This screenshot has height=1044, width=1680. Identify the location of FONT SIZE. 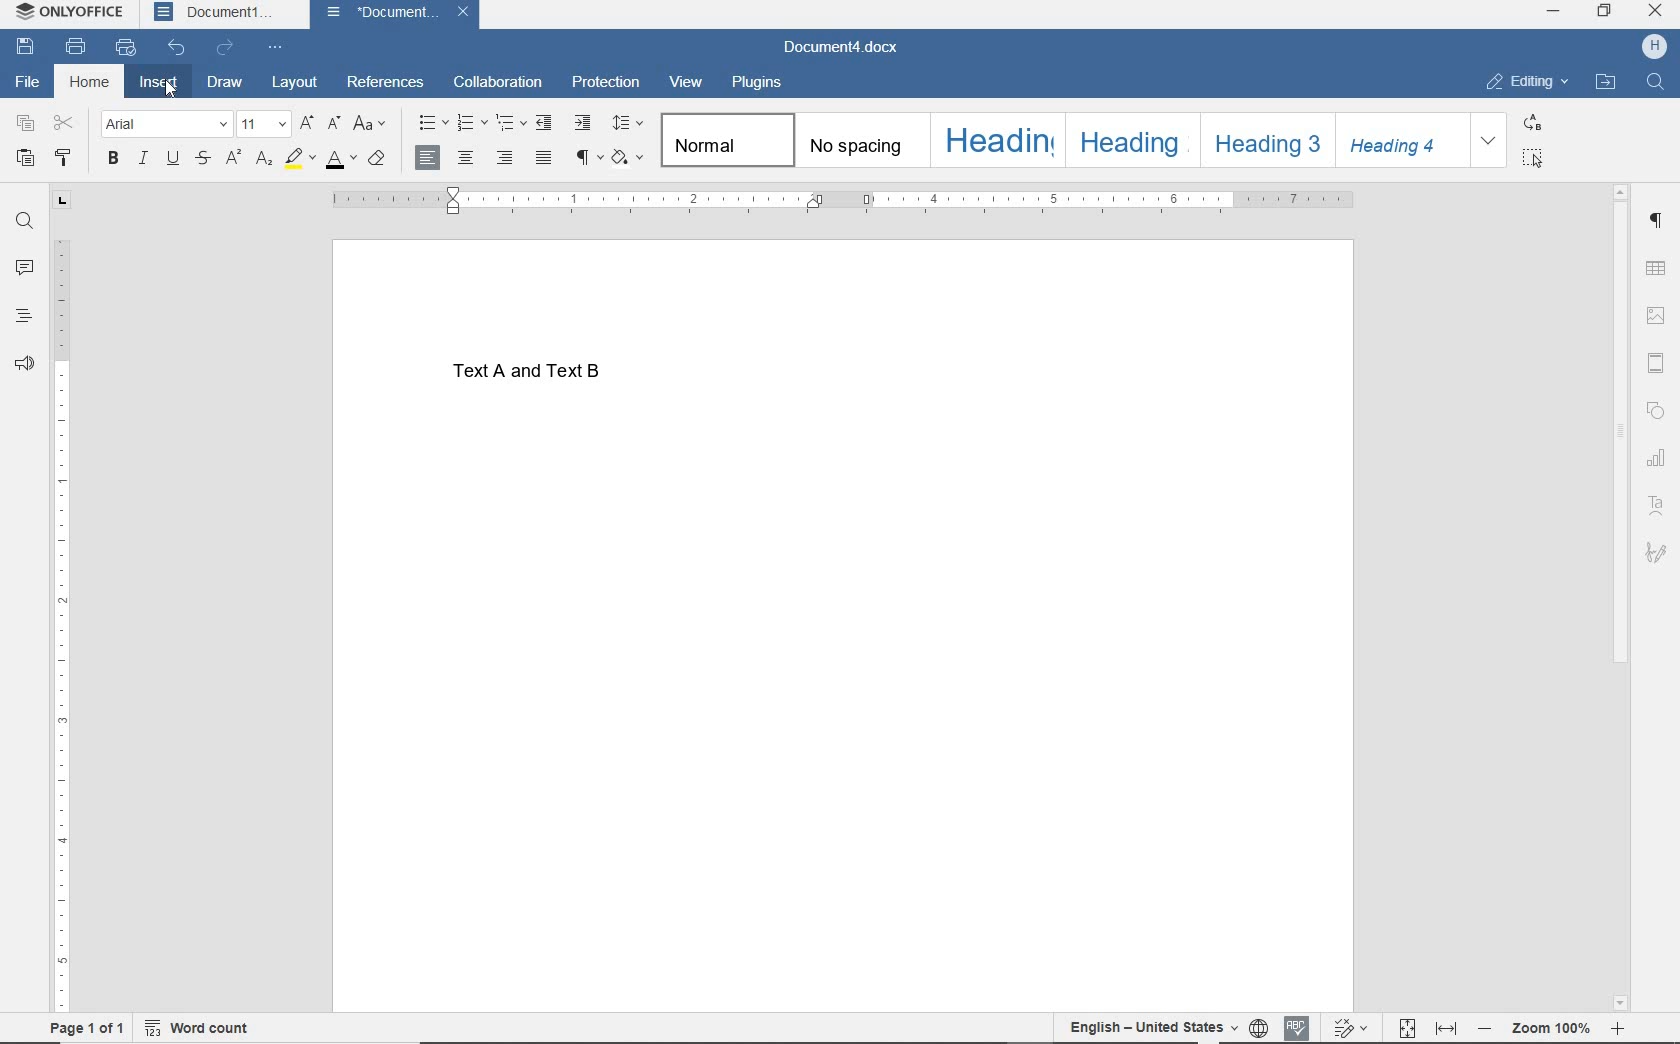
(262, 125).